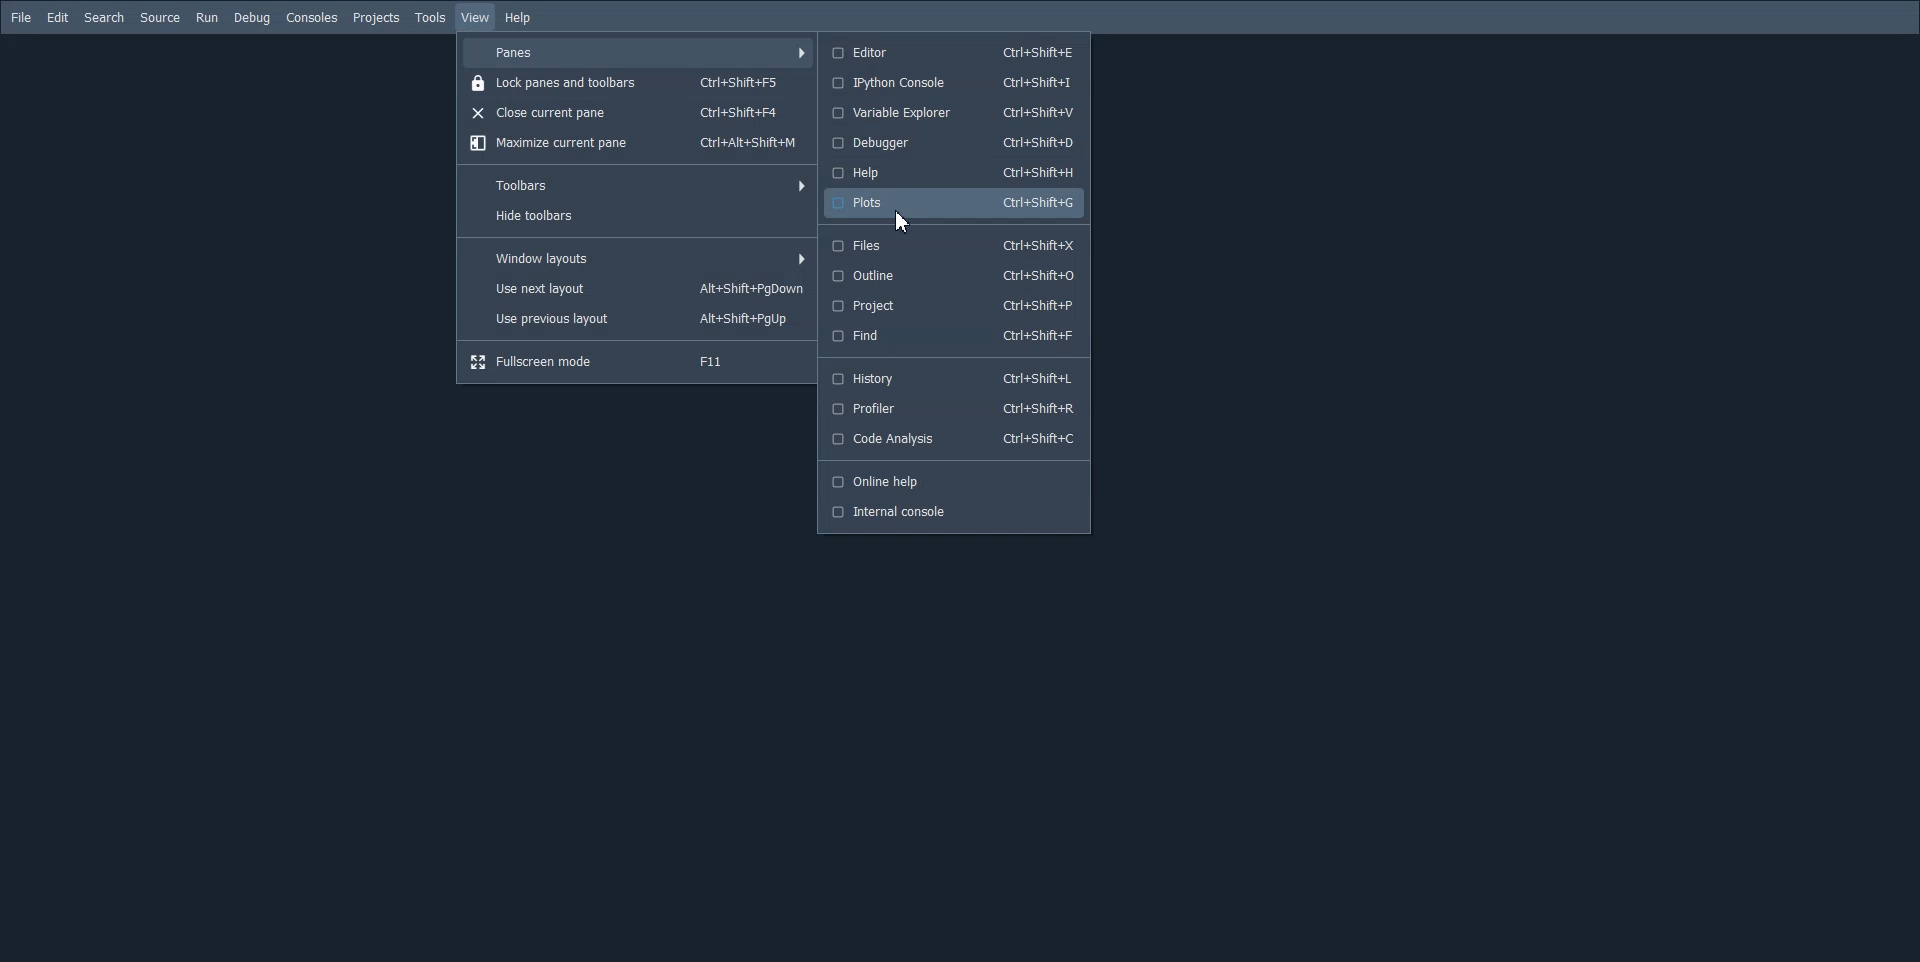 The image size is (1920, 962). I want to click on Use next layout, so click(636, 289).